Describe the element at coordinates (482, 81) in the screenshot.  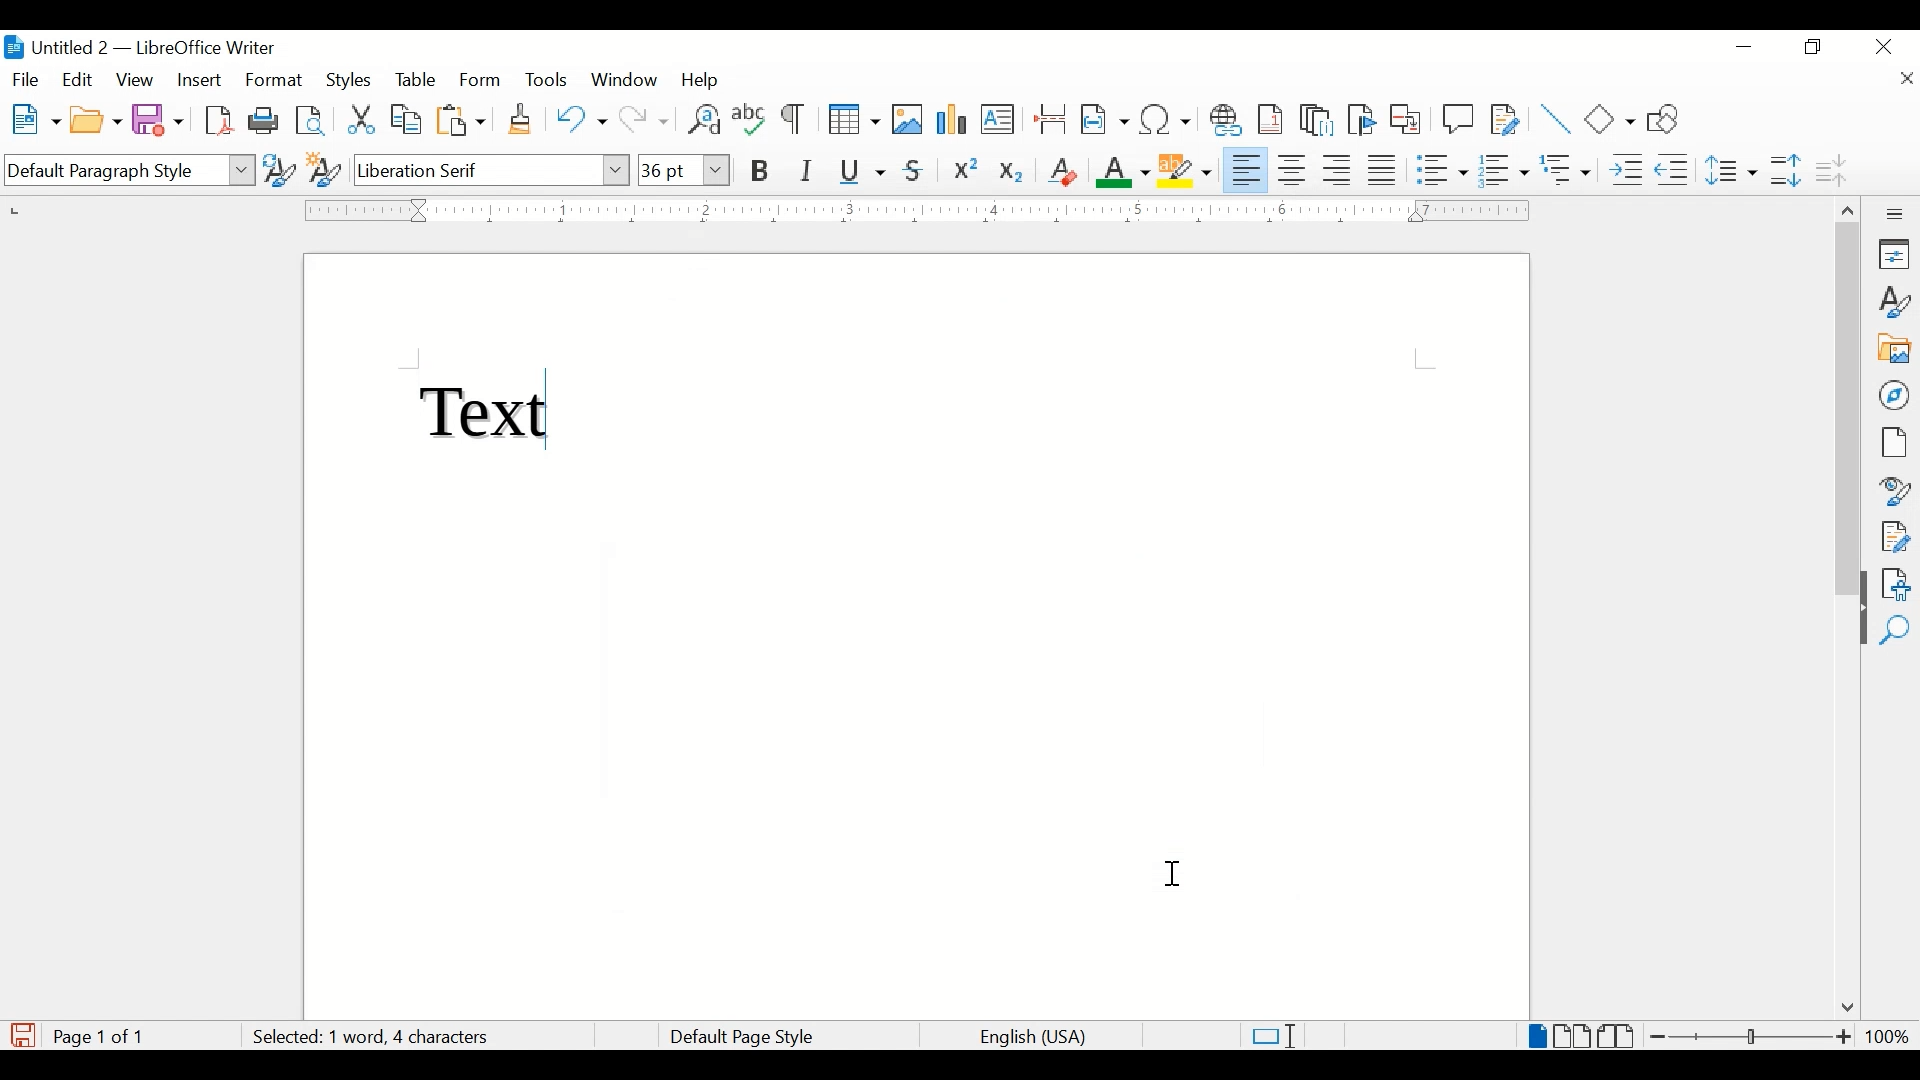
I see `form` at that location.